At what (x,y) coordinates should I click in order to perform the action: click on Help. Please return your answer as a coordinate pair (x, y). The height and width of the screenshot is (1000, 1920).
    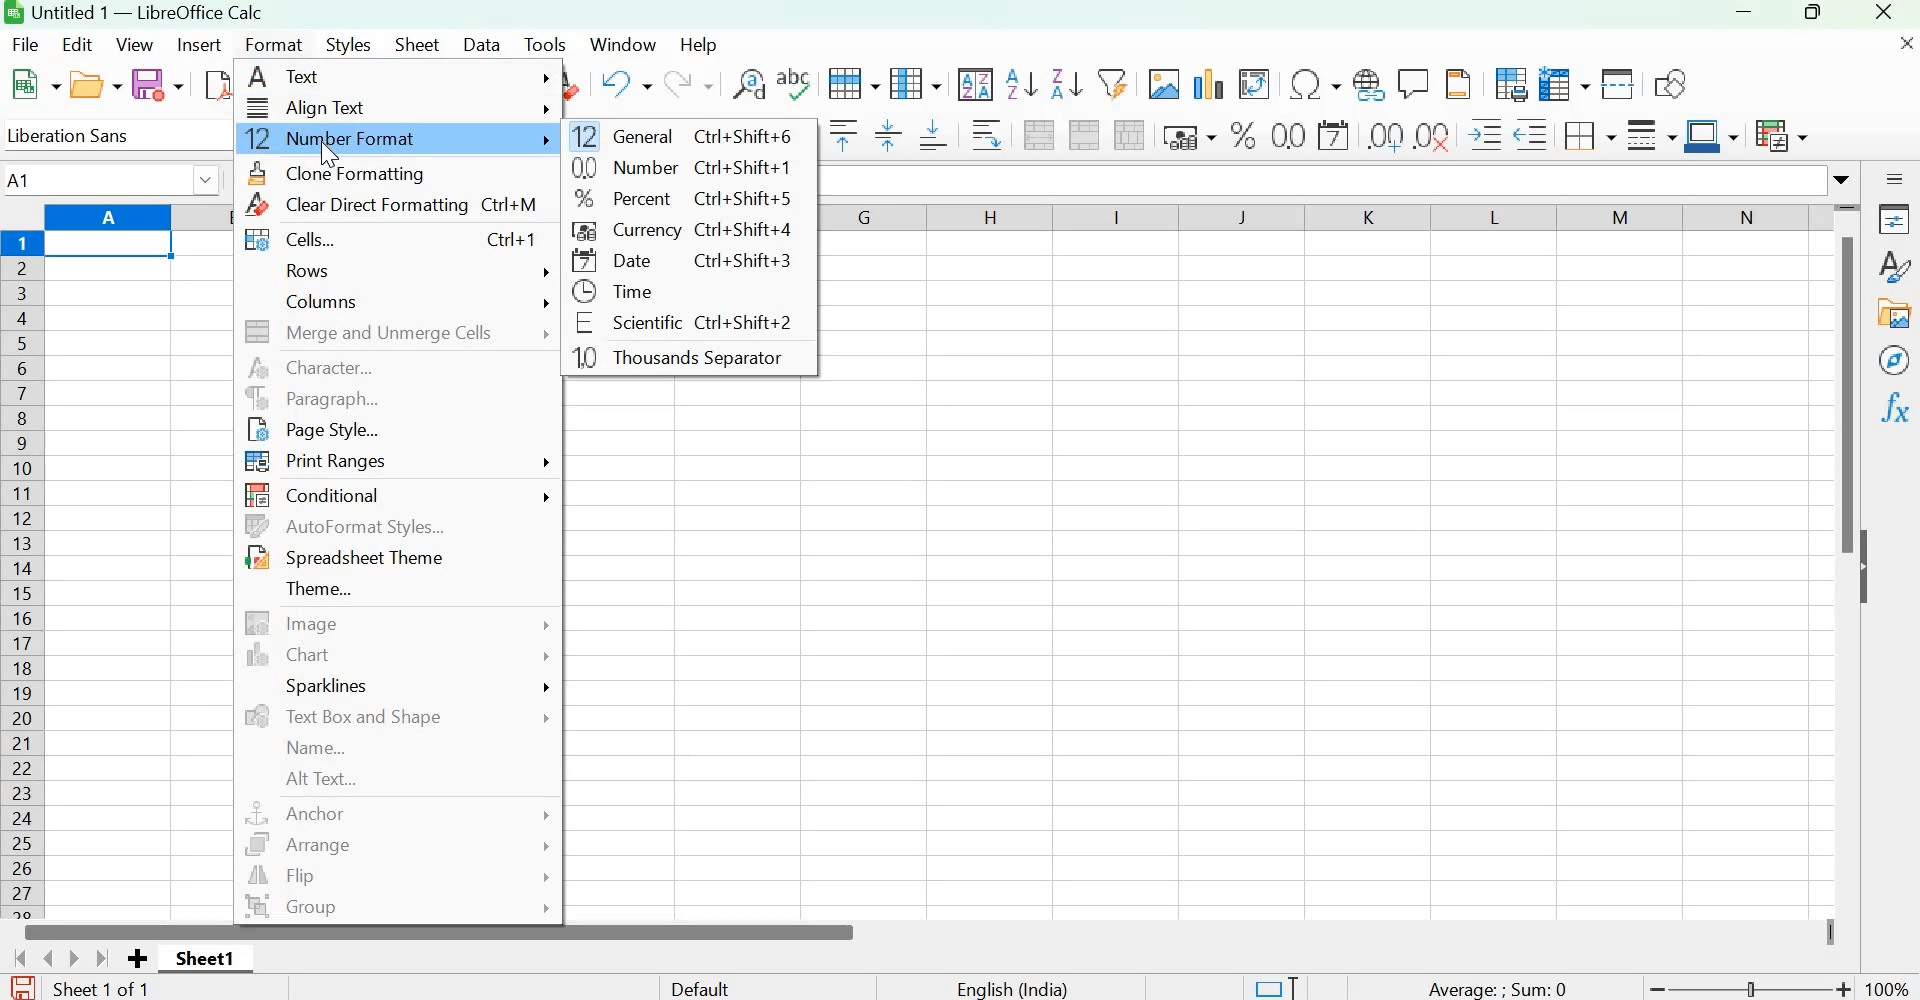
    Looking at the image, I should click on (700, 44).